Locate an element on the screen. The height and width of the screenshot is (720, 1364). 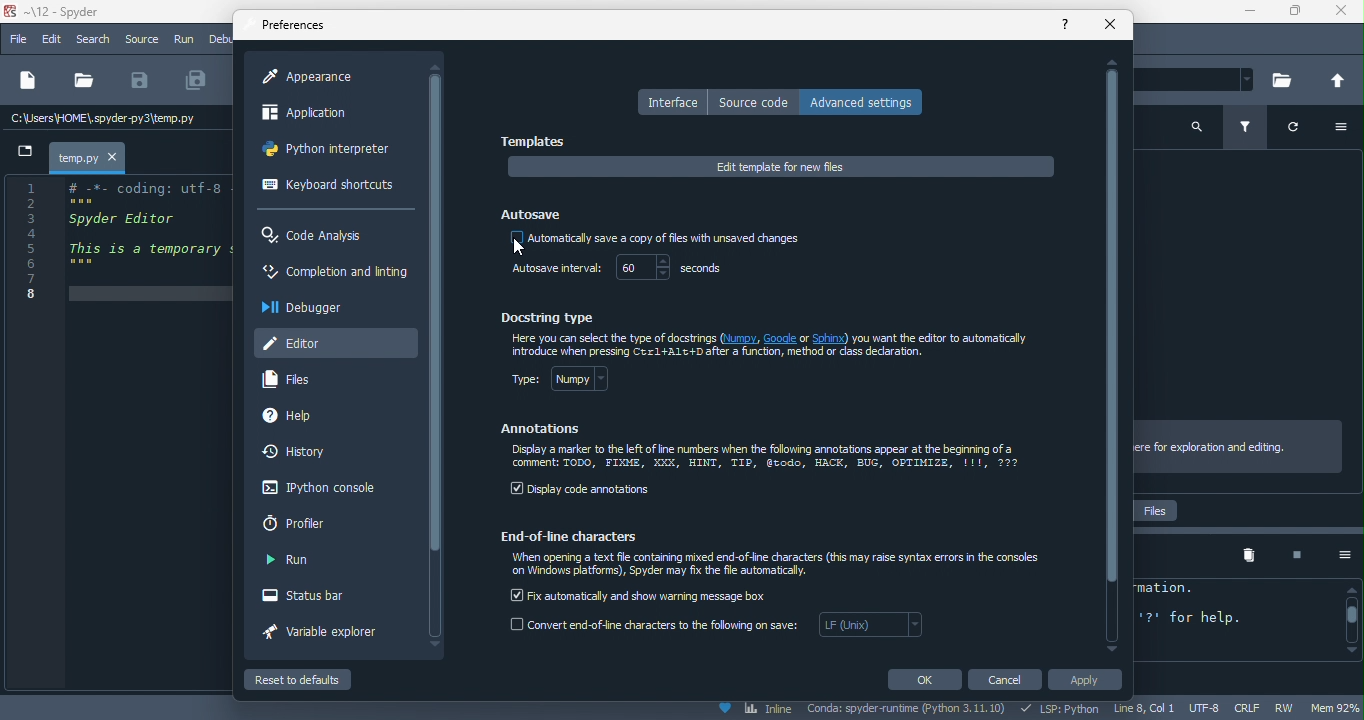
line 8, col1 utf 8 is located at coordinates (1169, 709).